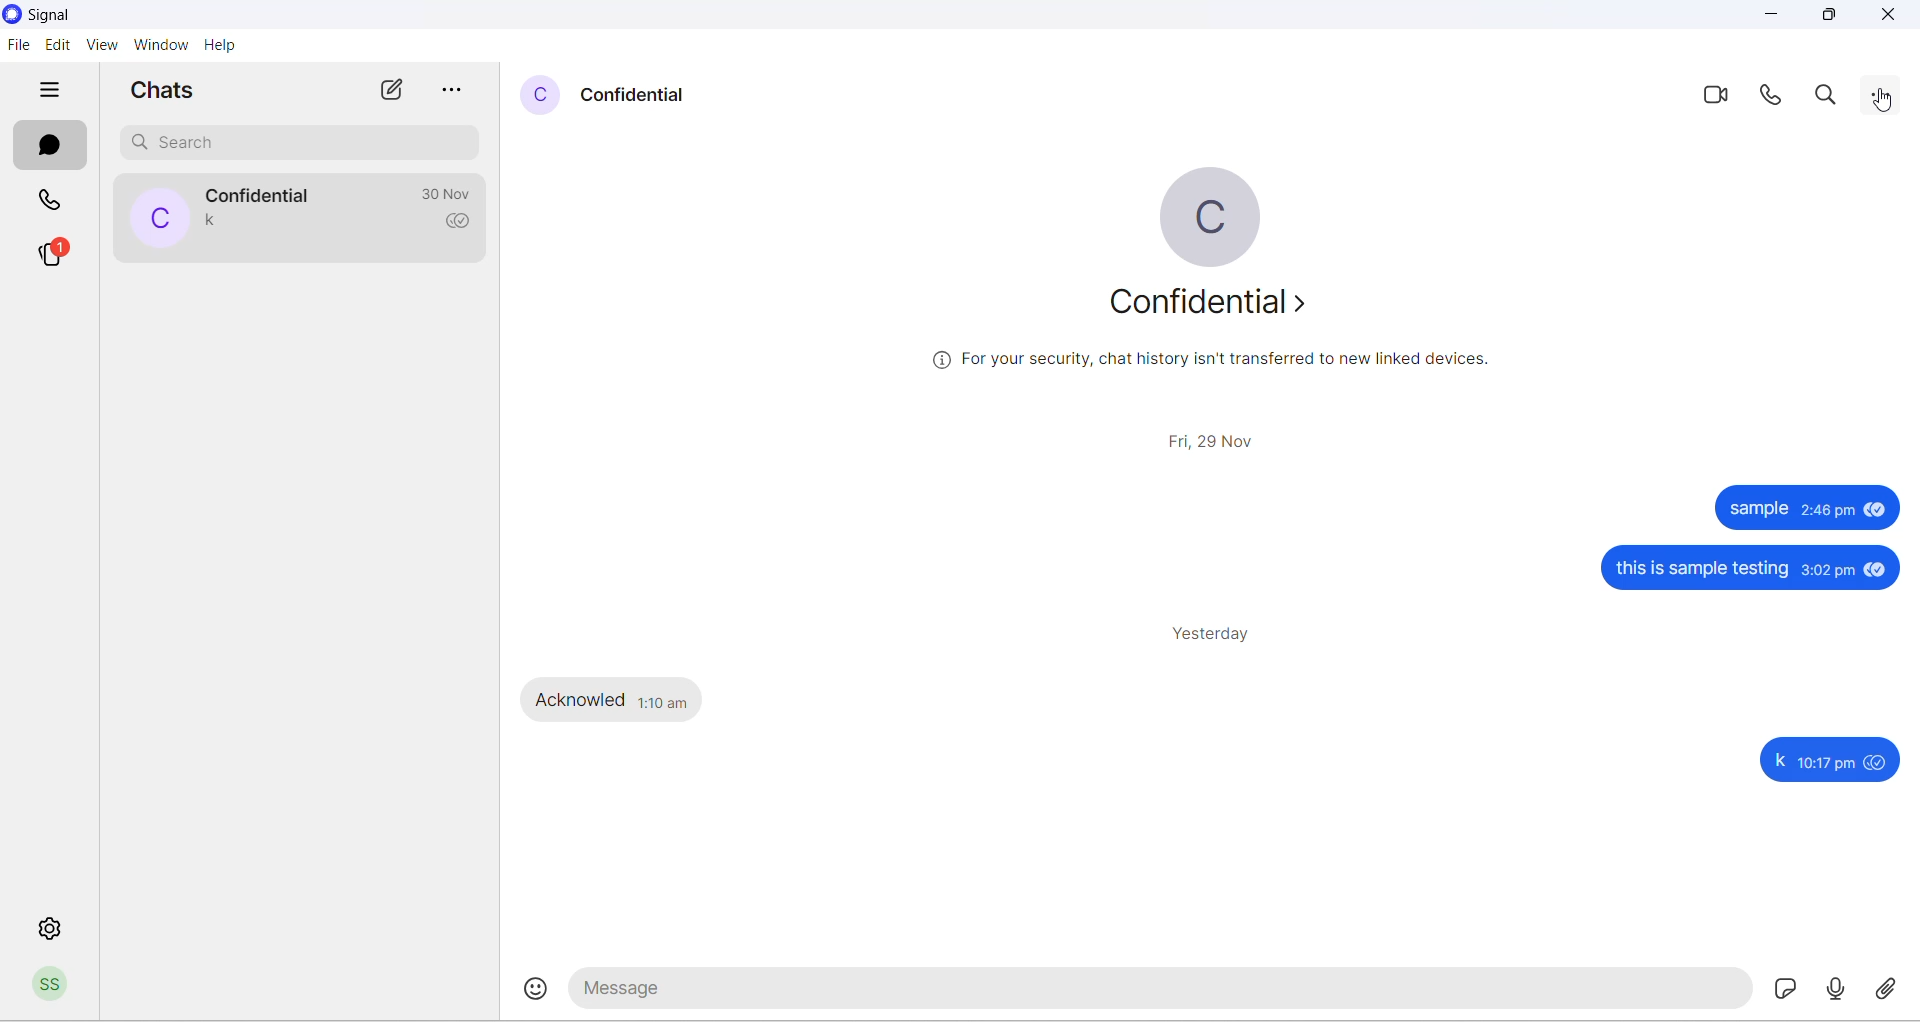 The width and height of the screenshot is (1920, 1022). What do you see at coordinates (584, 699) in the screenshot?
I see `Acknowled` at bounding box center [584, 699].